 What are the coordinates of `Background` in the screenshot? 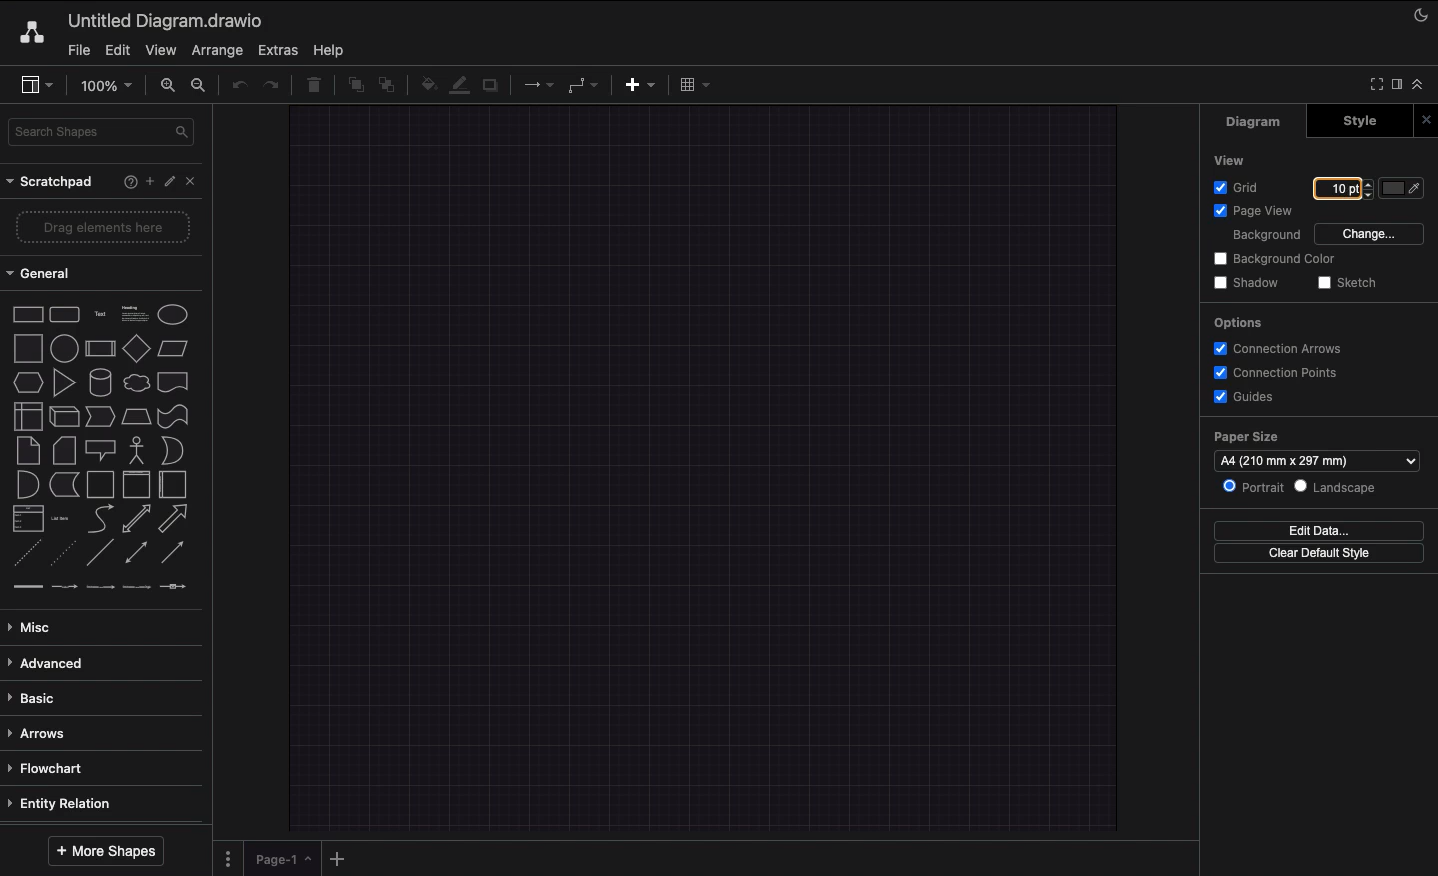 It's located at (1264, 236).